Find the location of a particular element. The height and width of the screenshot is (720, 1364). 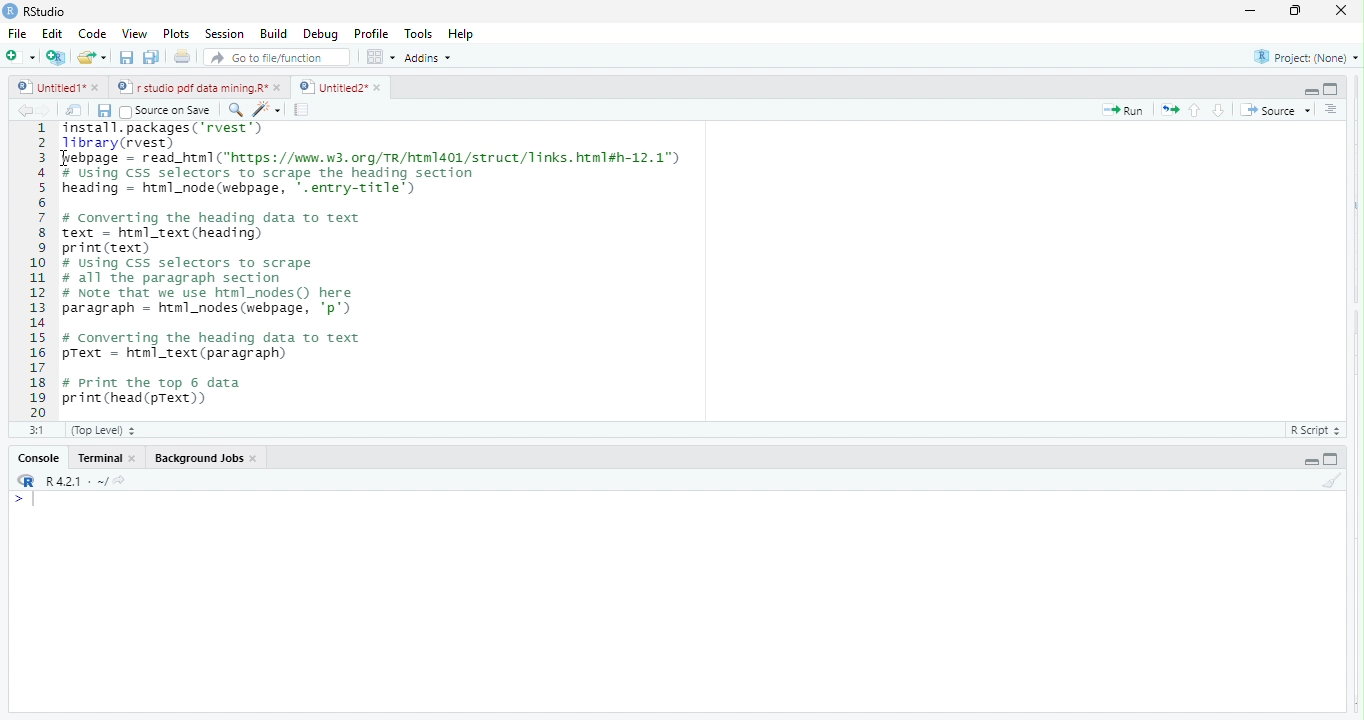

close is located at coordinates (255, 458).